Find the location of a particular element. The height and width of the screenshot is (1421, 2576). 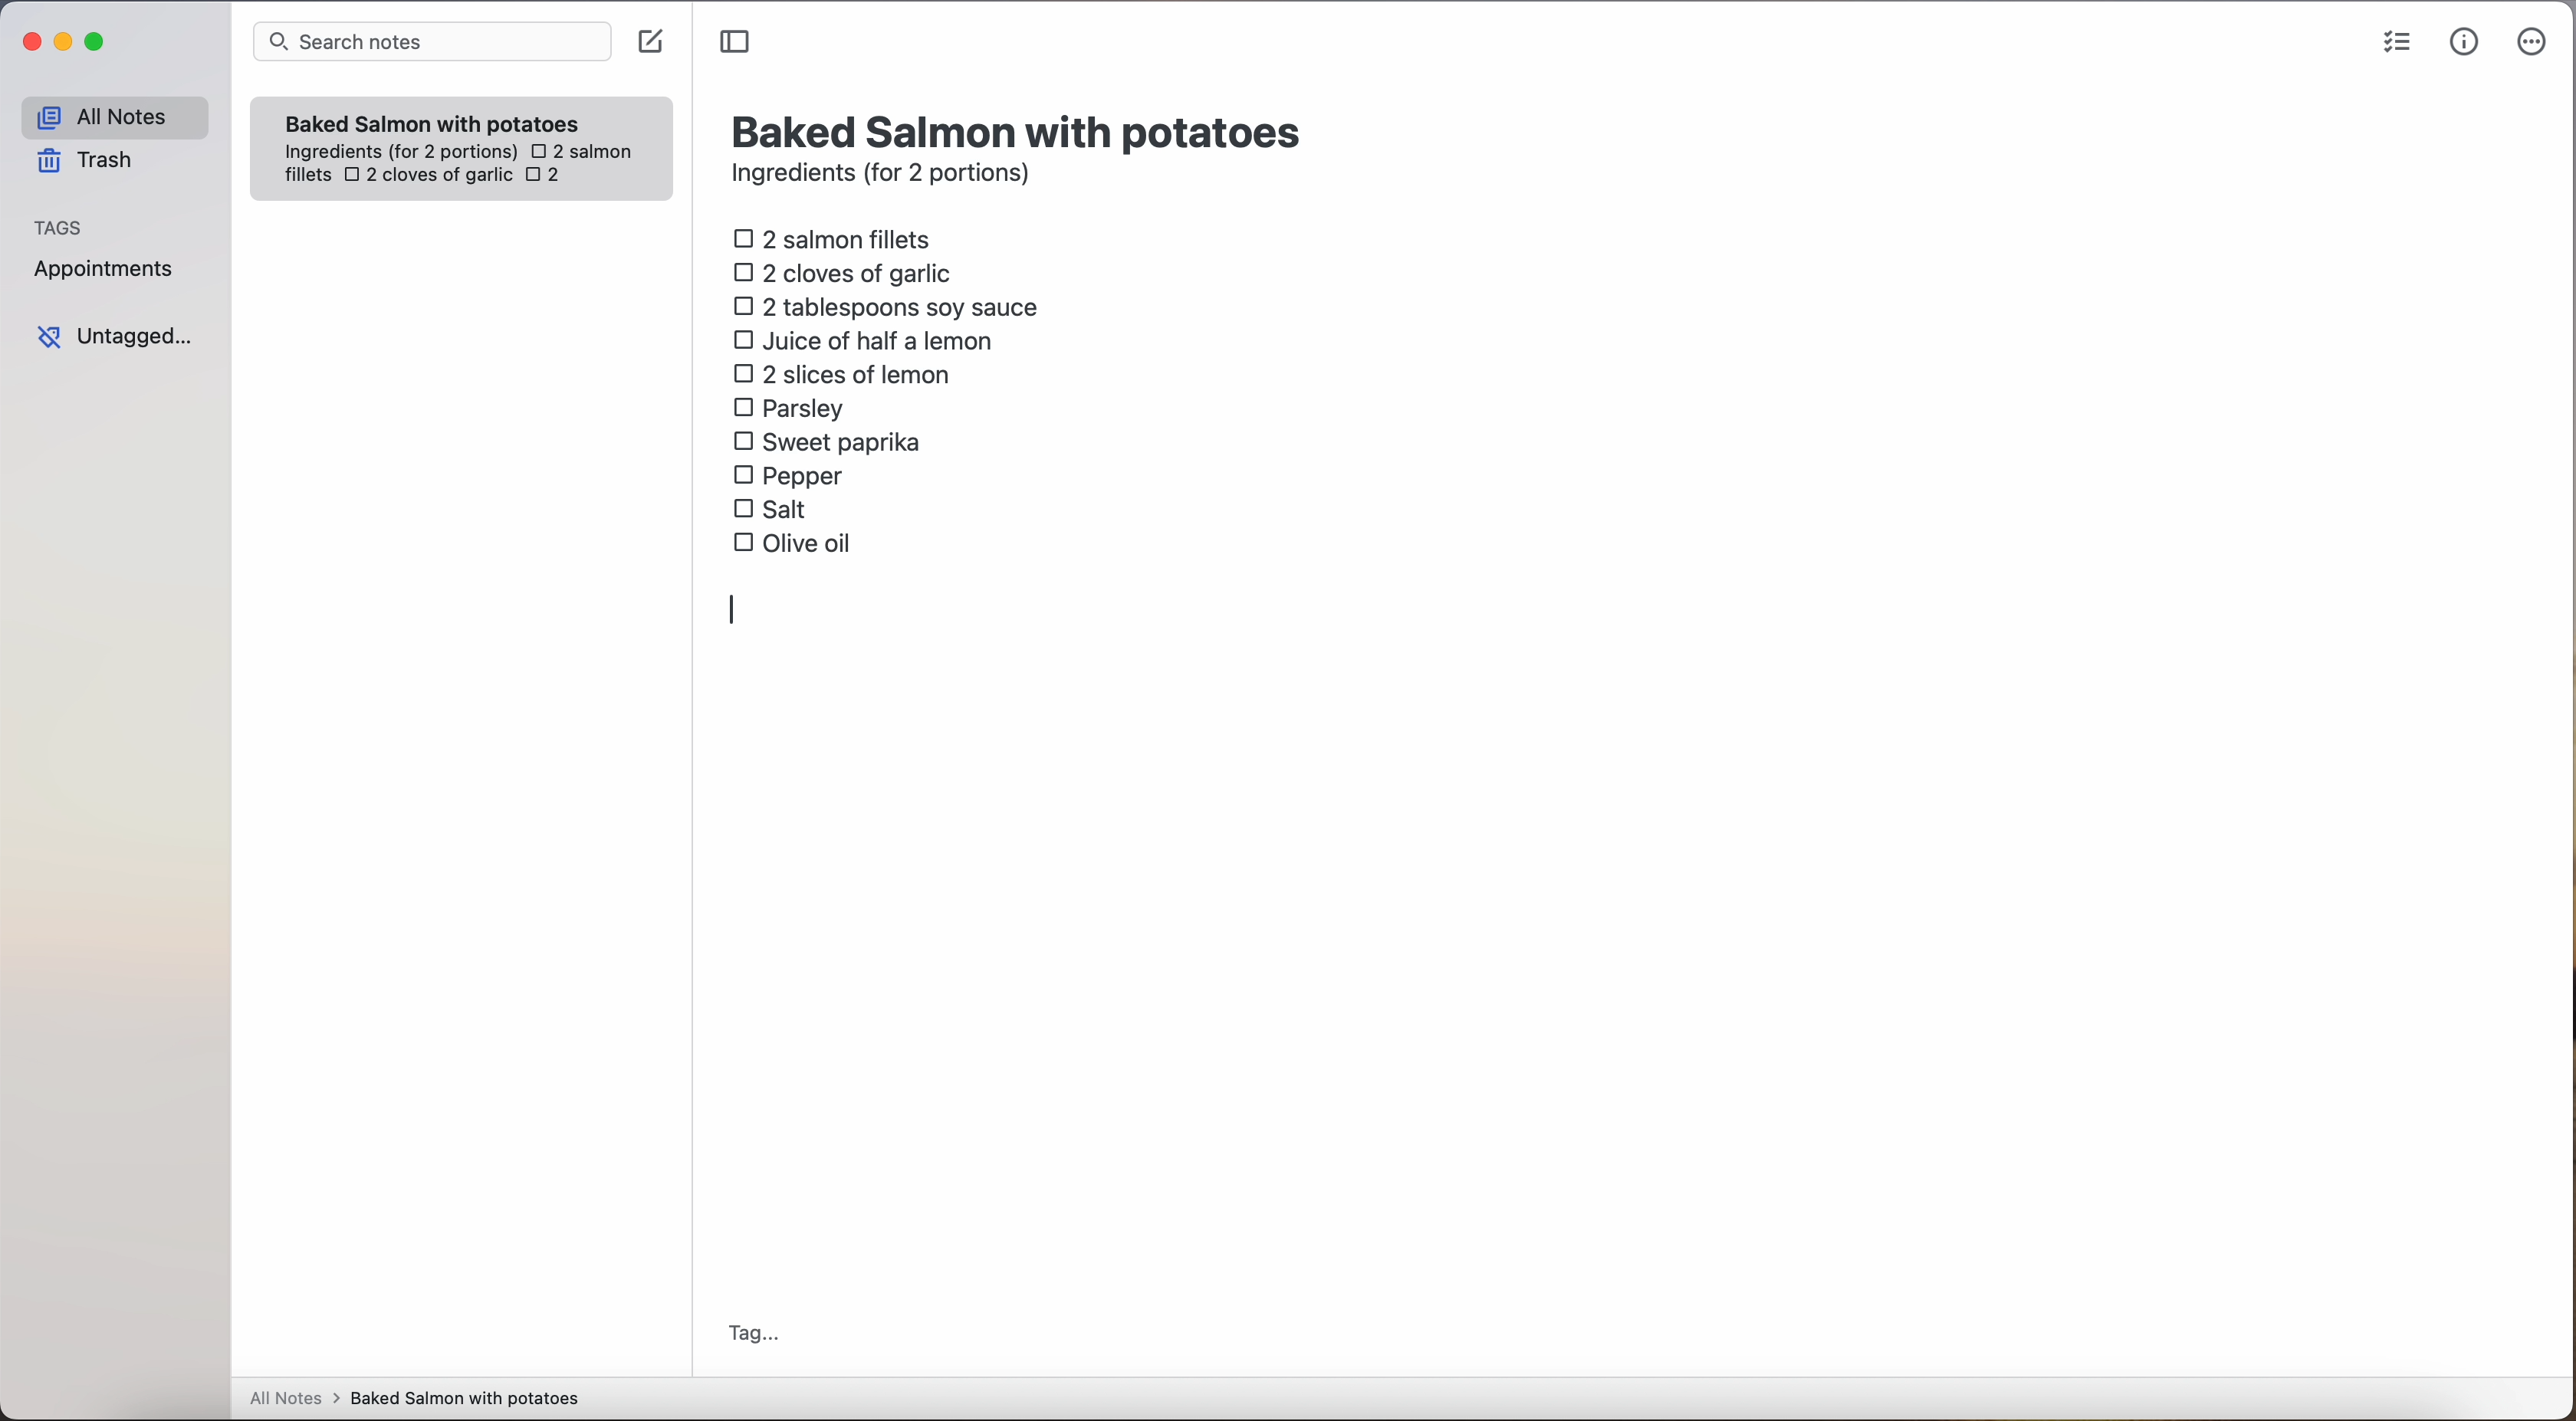

2 cloves of garlic is located at coordinates (848, 270).